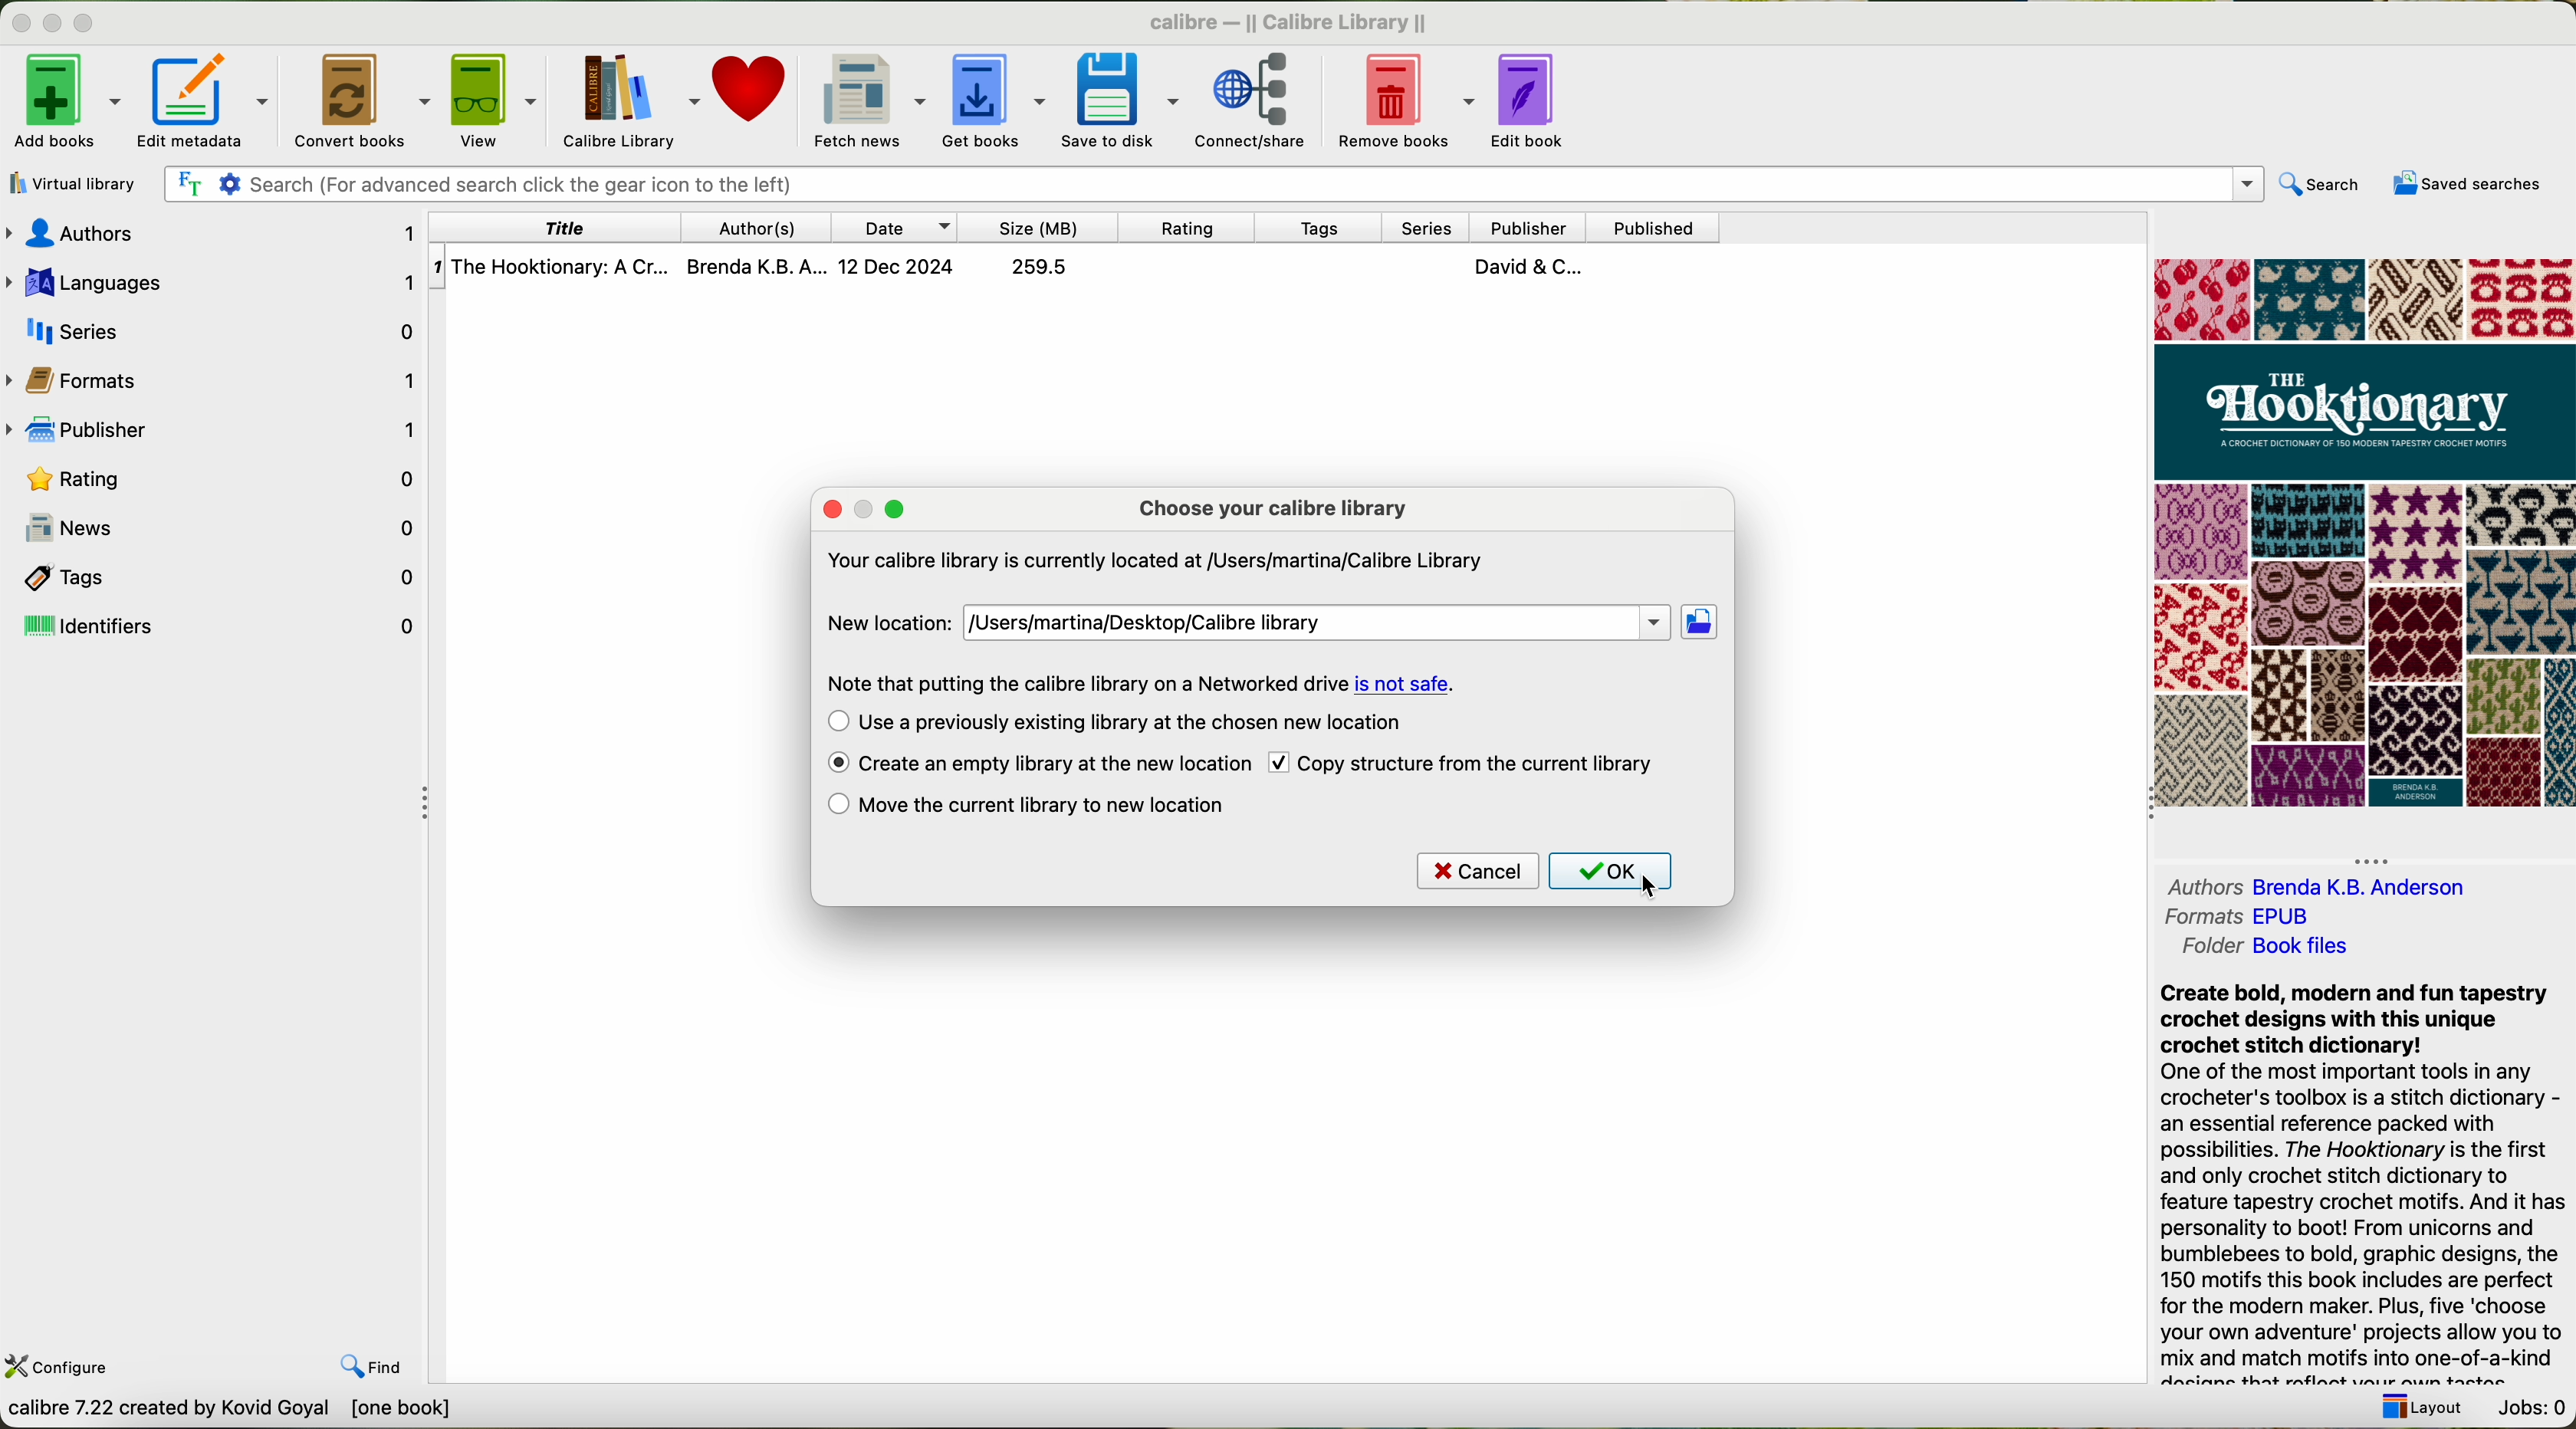 The image size is (2576, 1429). What do you see at coordinates (1315, 623) in the screenshot?
I see `new location` at bounding box center [1315, 623].